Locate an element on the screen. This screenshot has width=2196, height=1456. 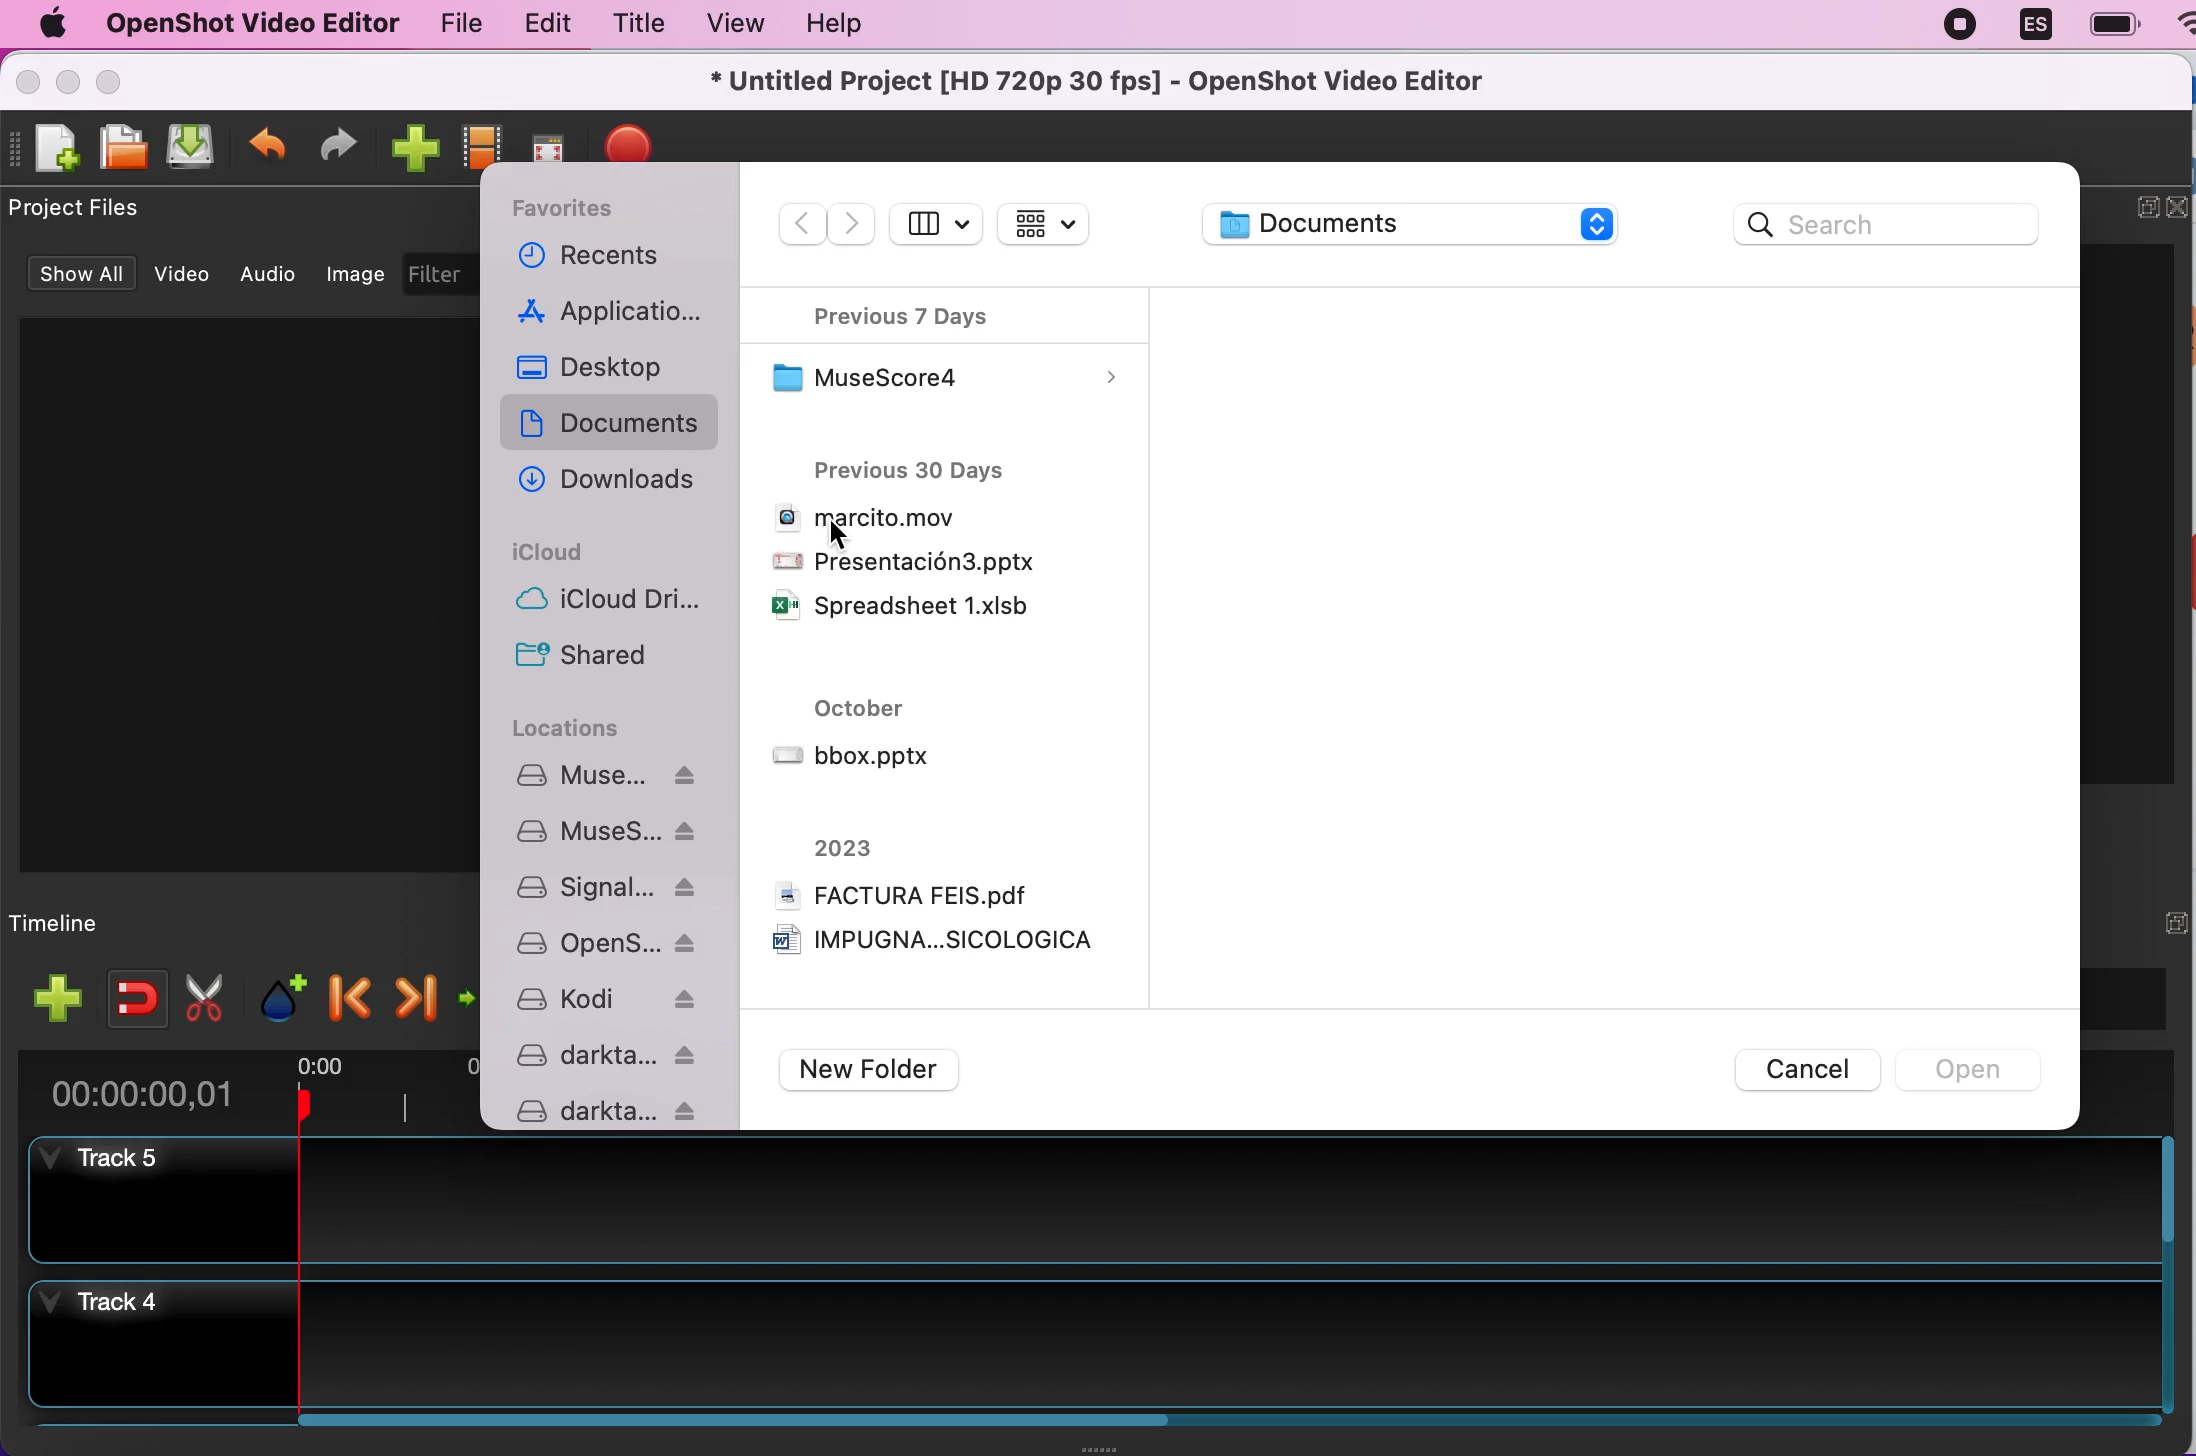
add track is located at coordinates (52, 999).